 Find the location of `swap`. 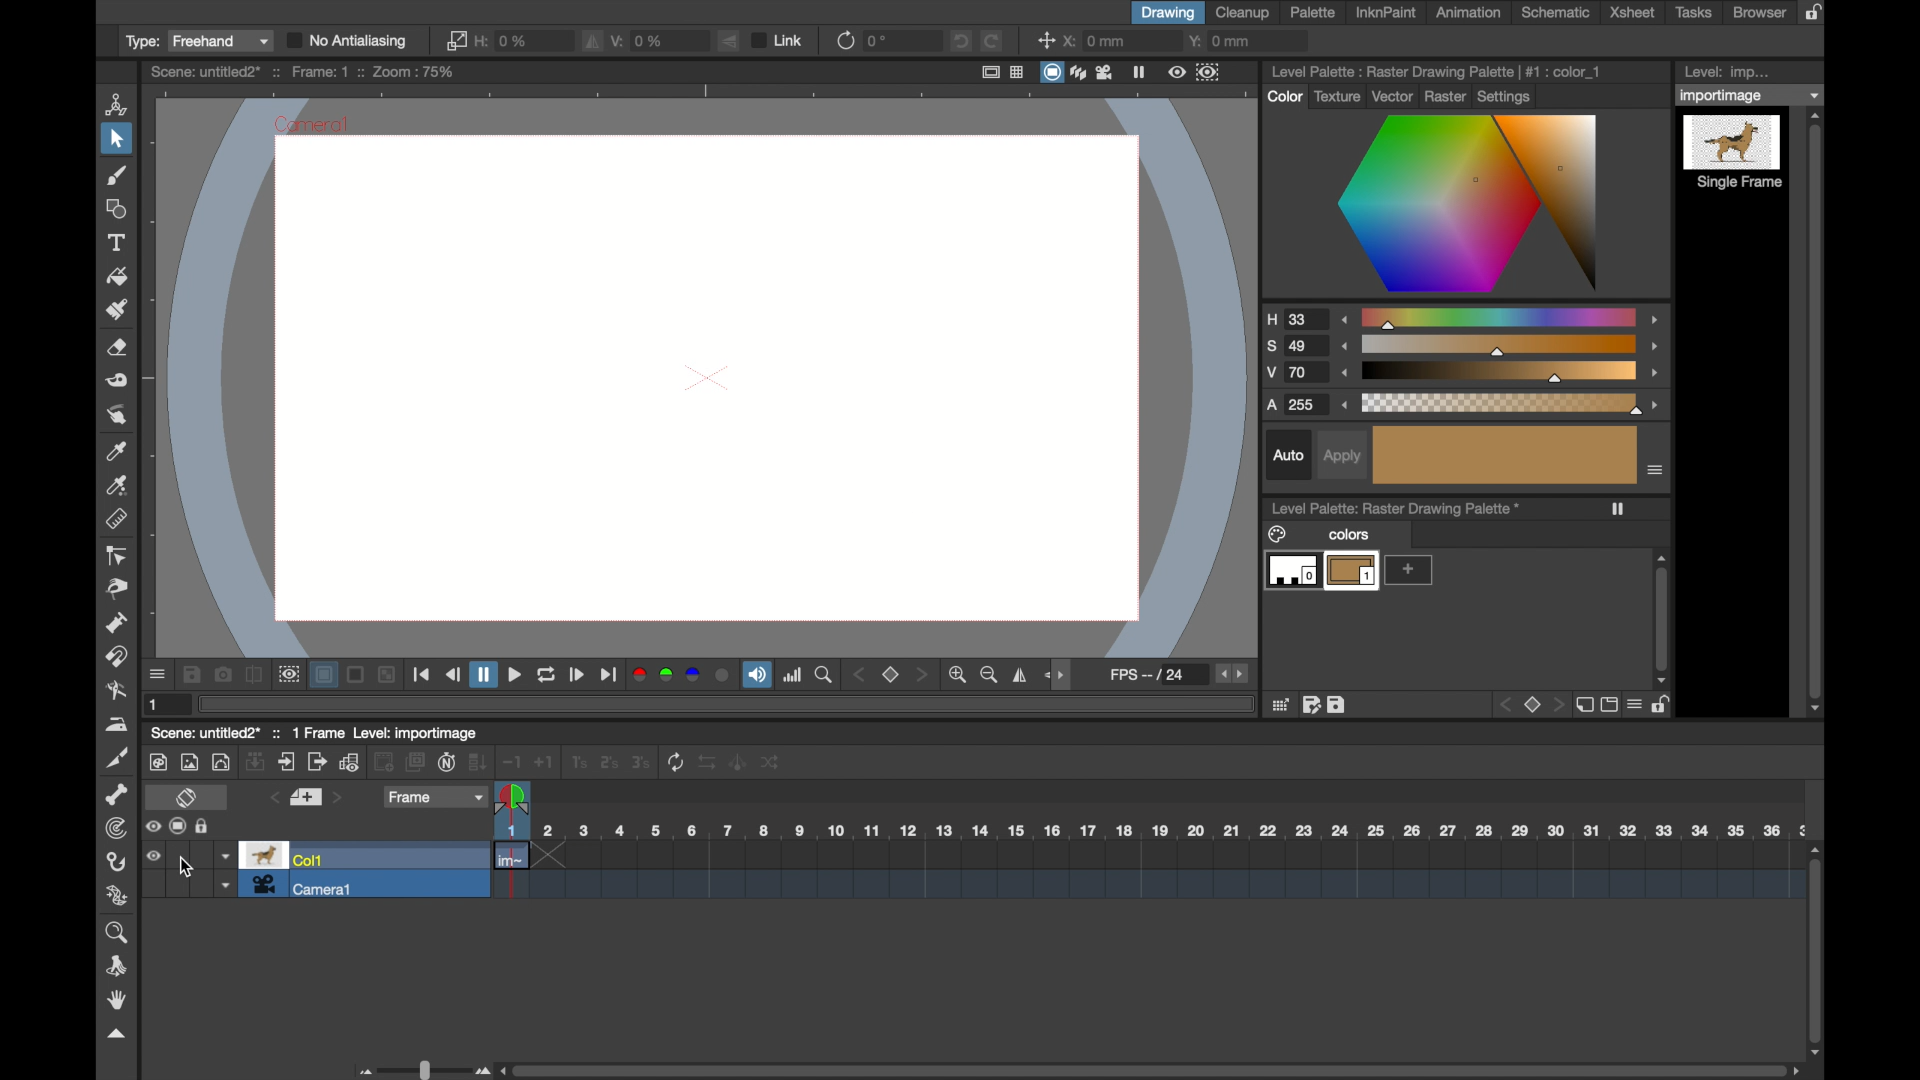

swap is located at coordinates (708, 761).